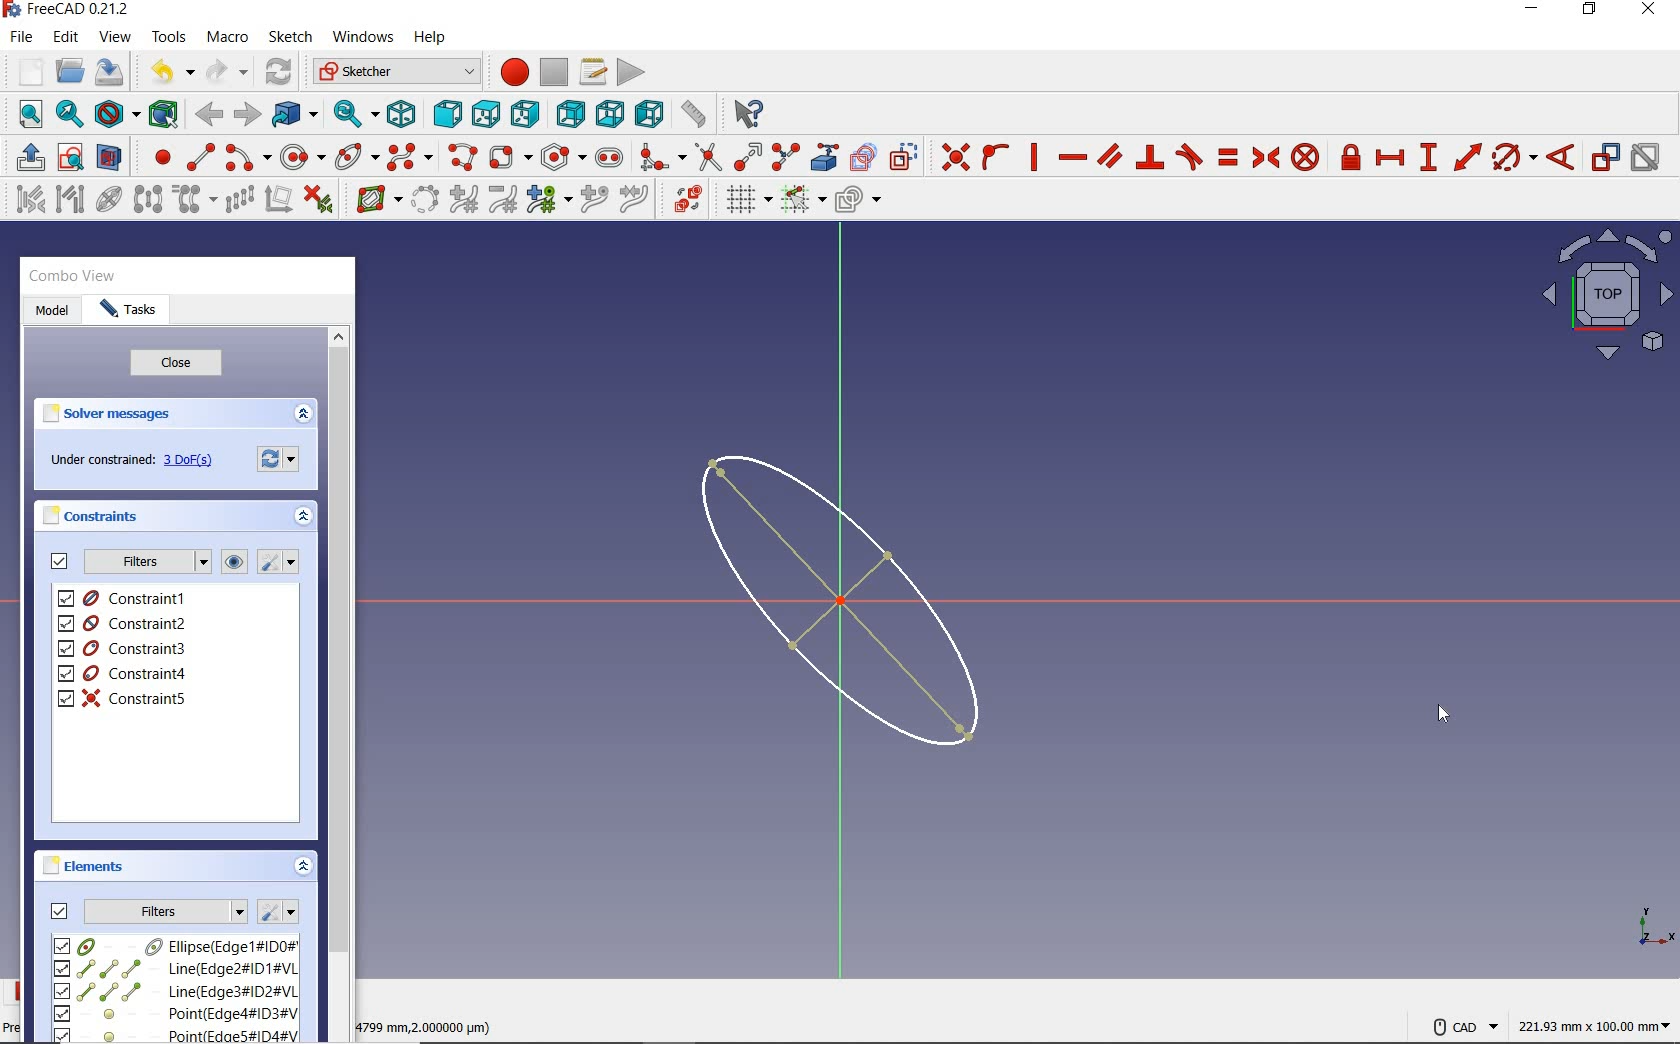 This screenshot has height=1044, width=1680. Describe the element at coordinates (610, 111) in the screenshot. I see `bottom` at that location.